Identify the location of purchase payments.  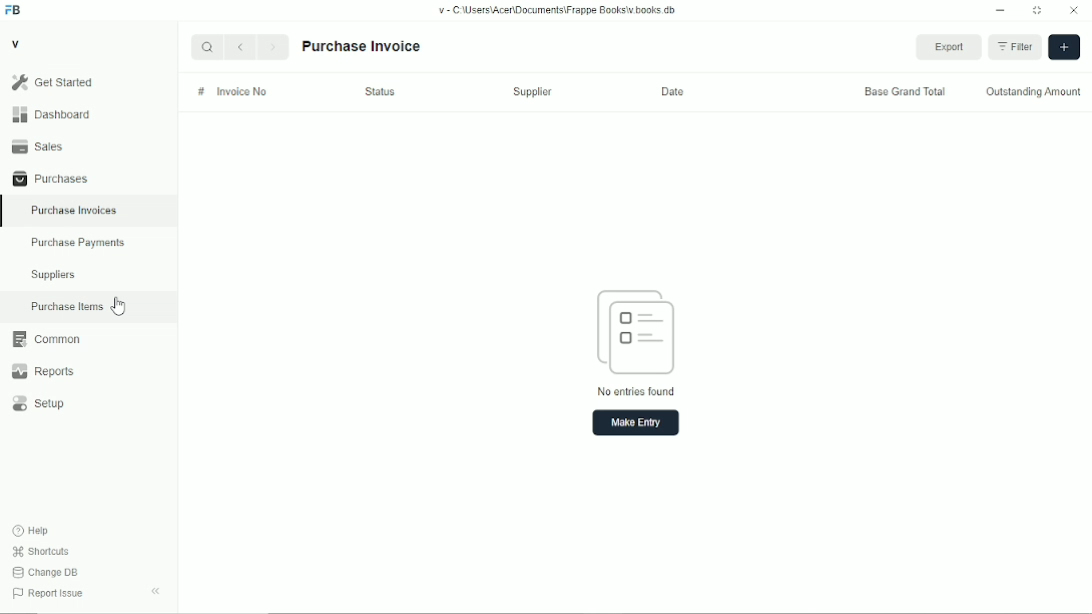
(77, 243).